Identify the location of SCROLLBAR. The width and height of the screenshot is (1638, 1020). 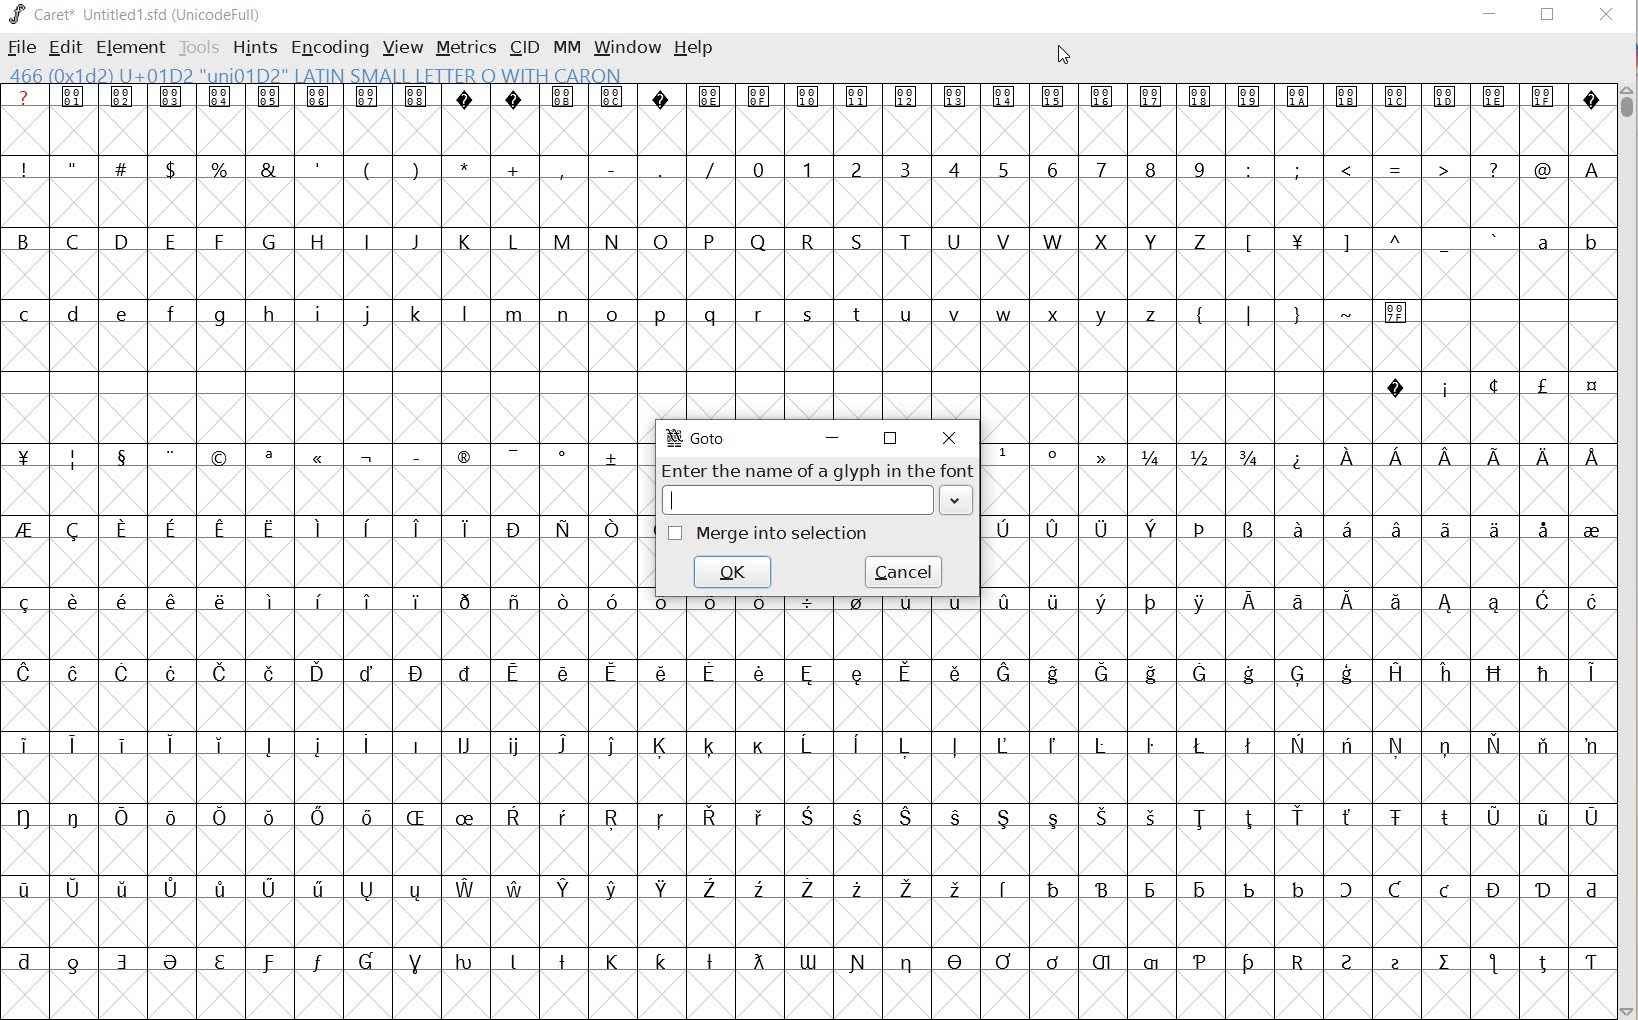
(1628, 549).